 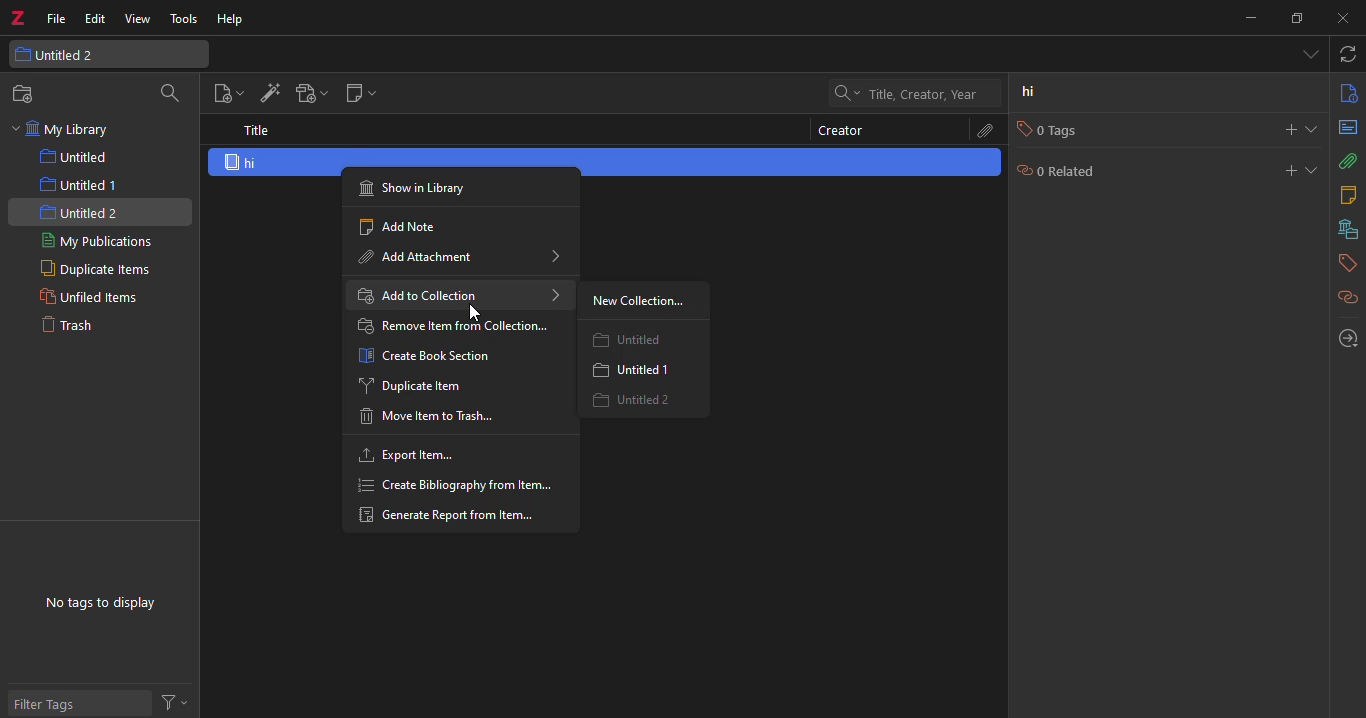 I want to click on no tags to display, so click(x=100, y=604).